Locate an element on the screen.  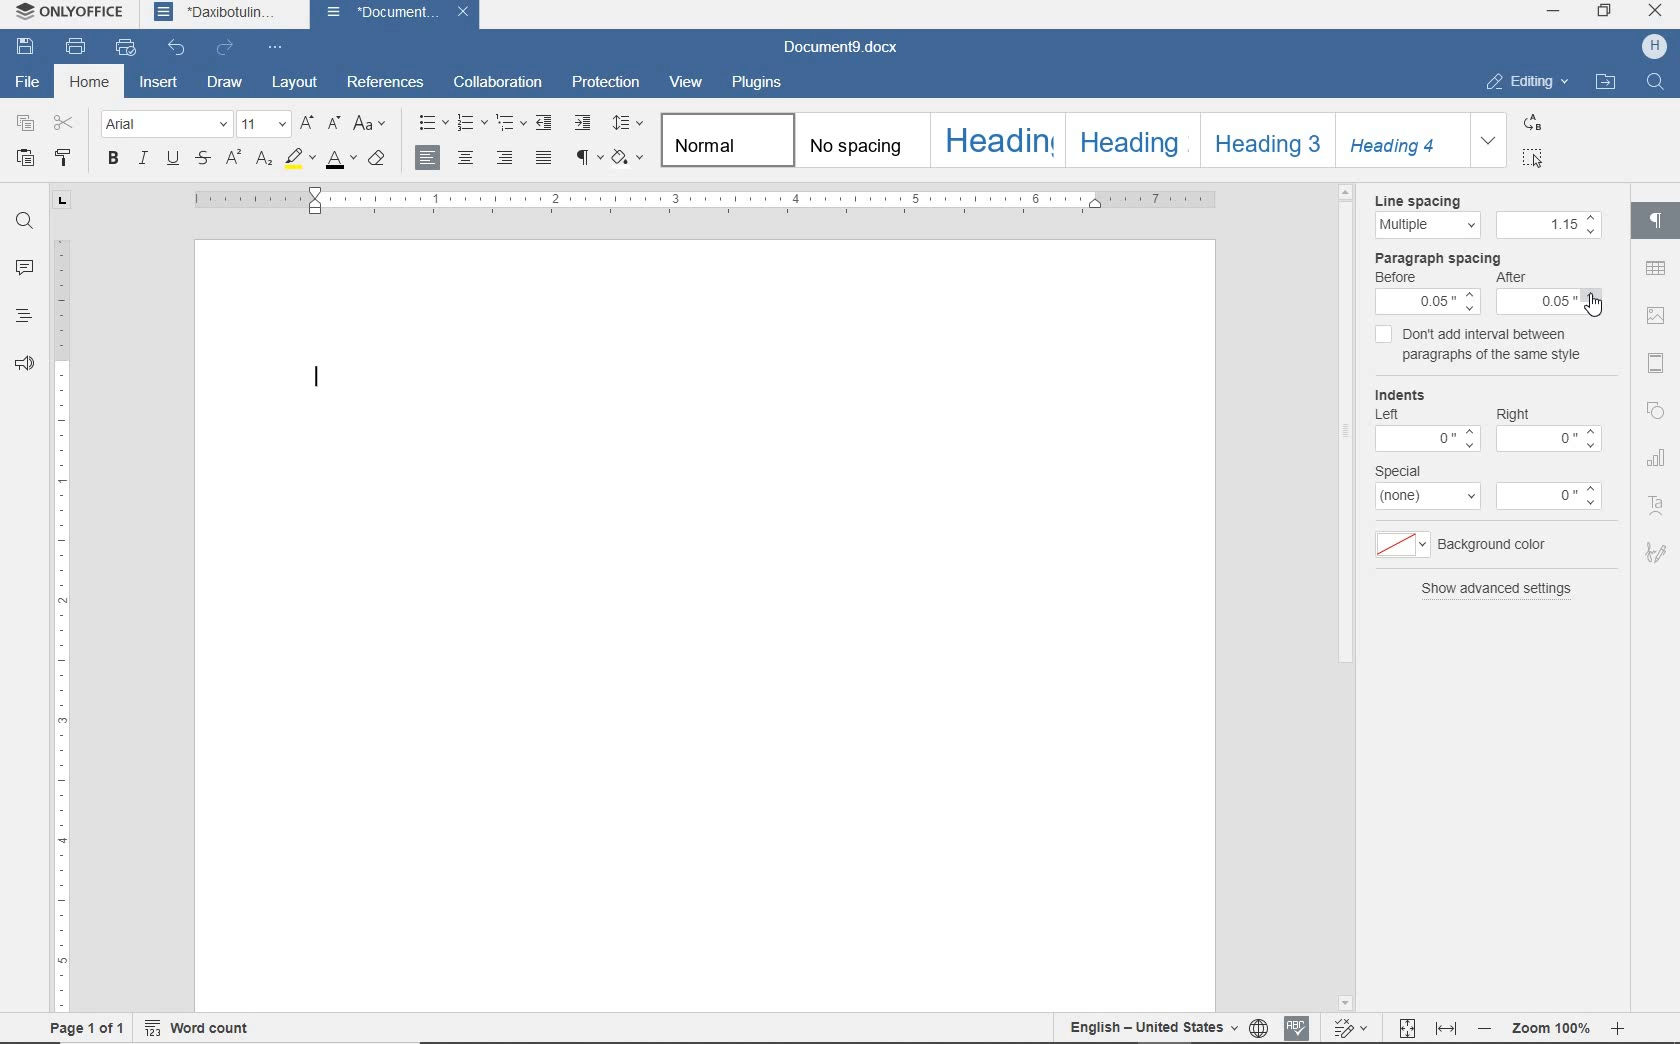
OPEN FILE LOCATION is located at coordinates (1606, 81).